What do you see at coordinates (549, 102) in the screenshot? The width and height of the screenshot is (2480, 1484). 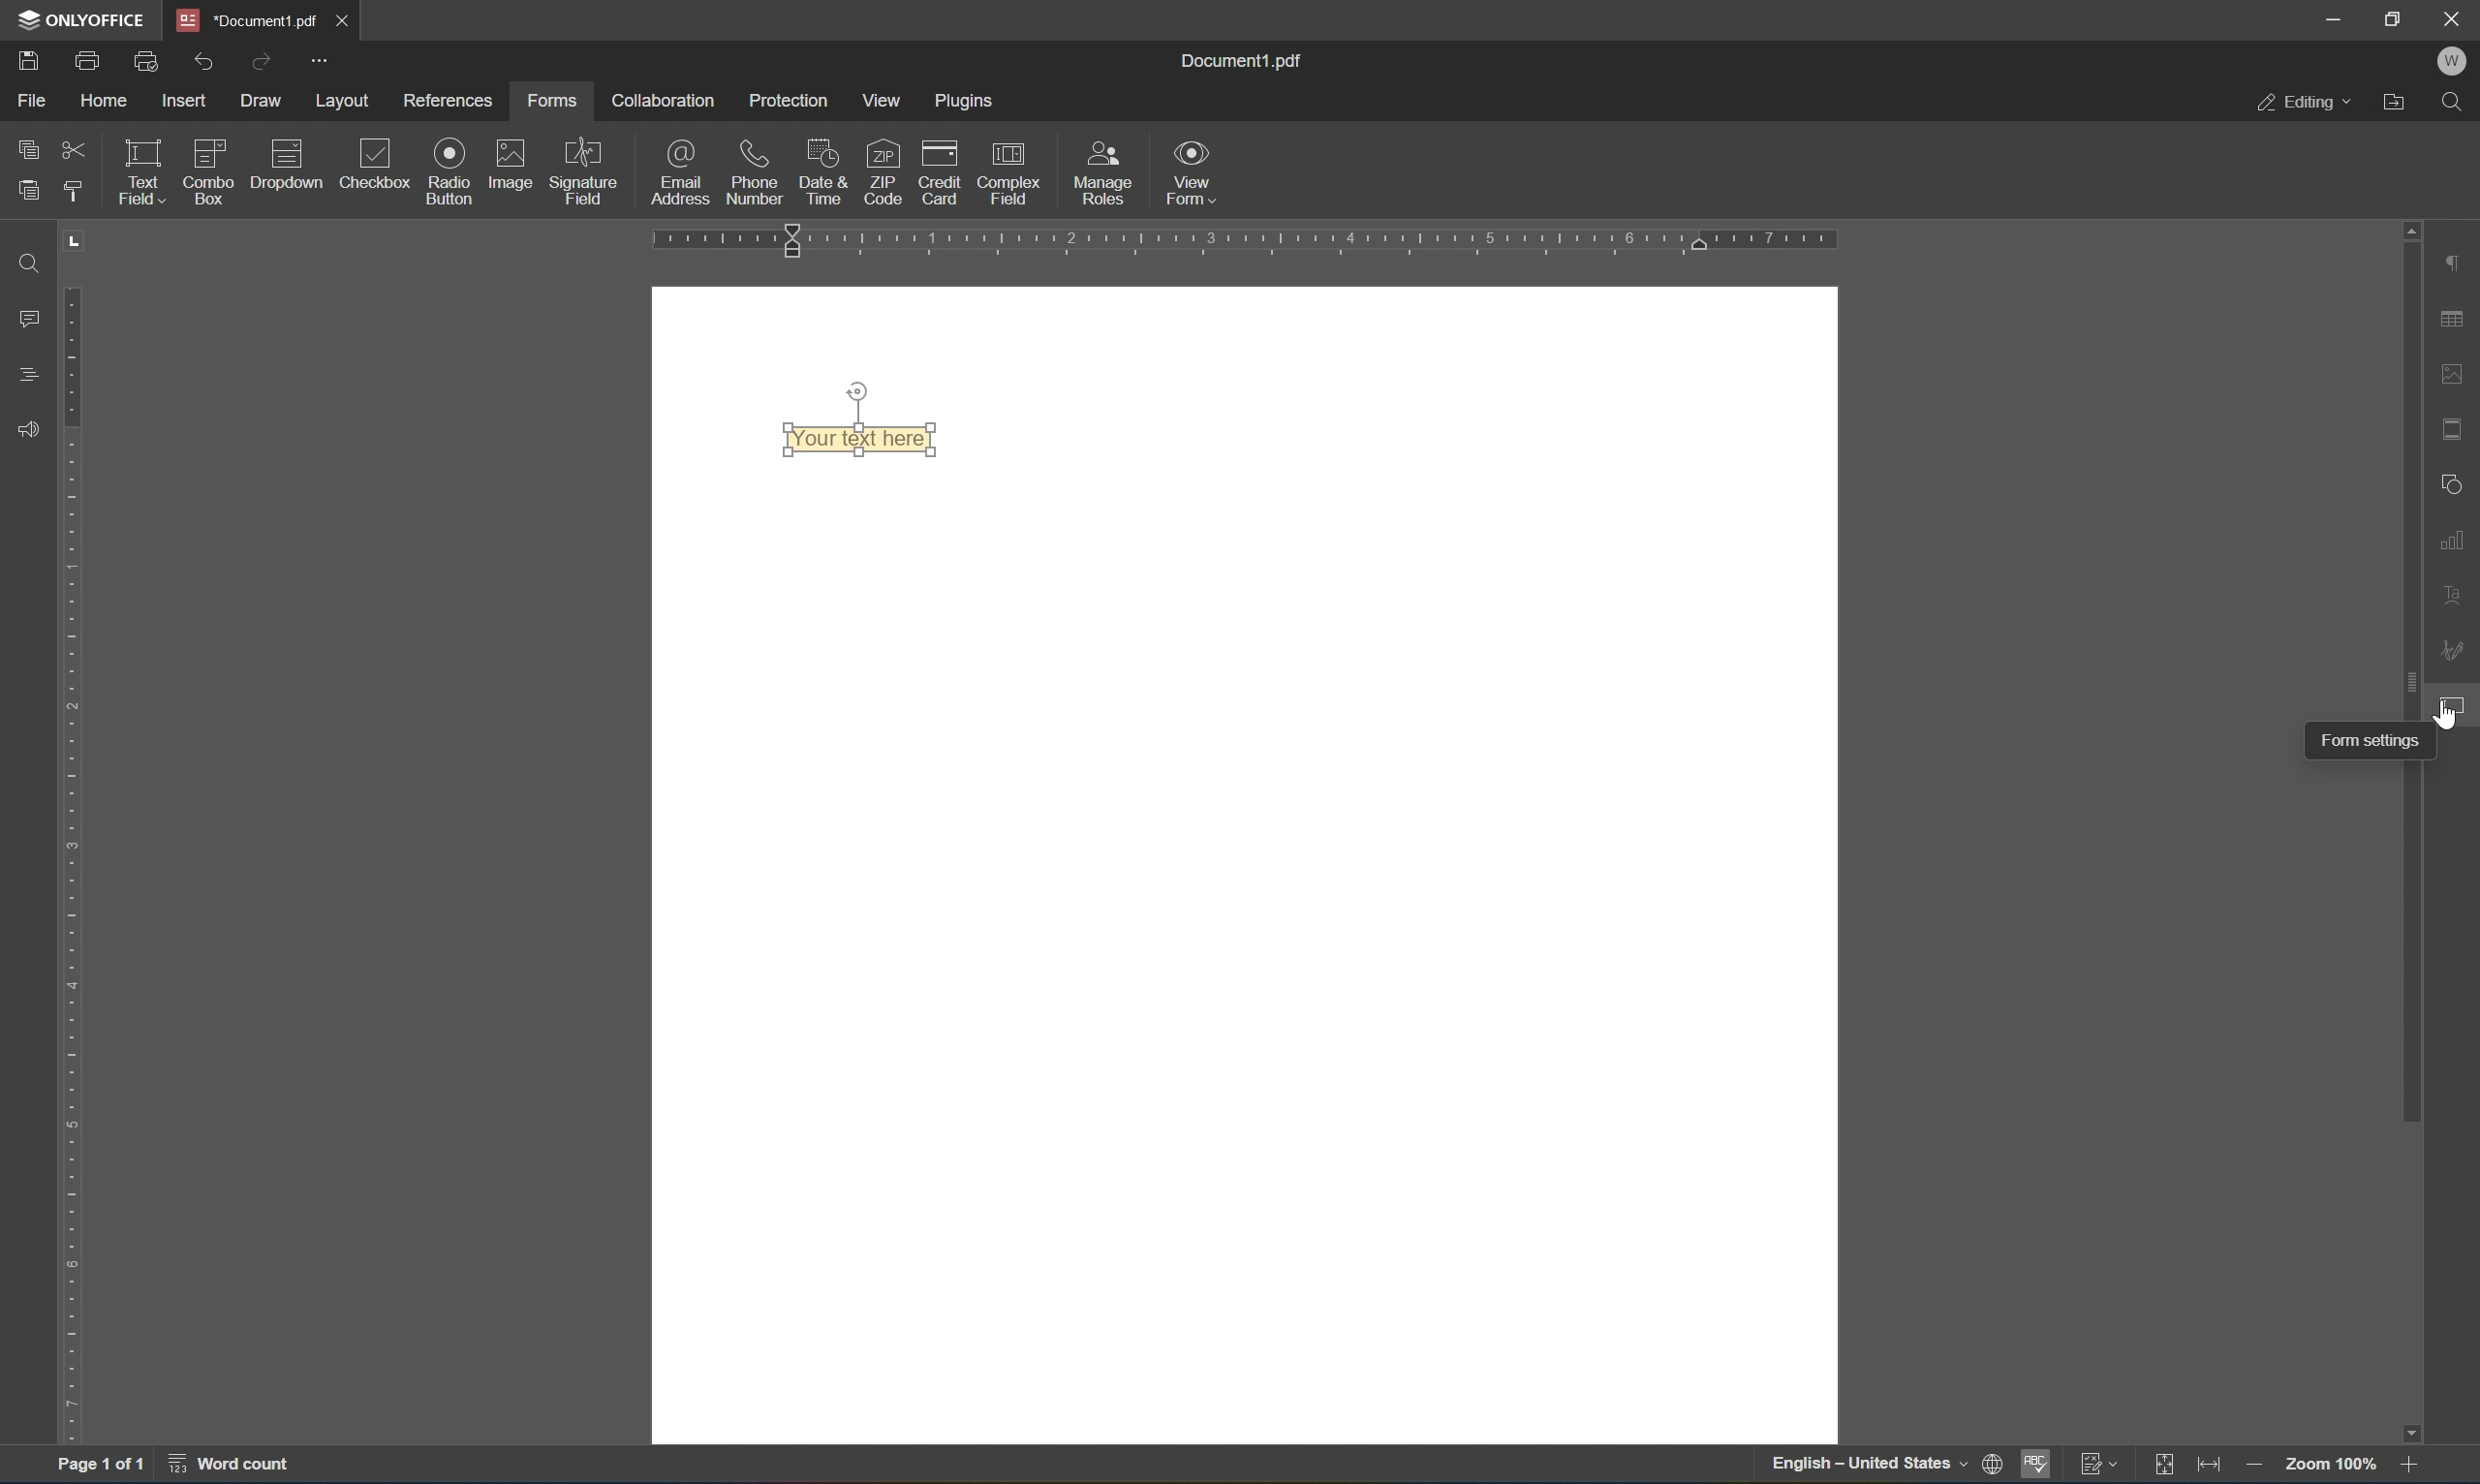 I see `forms` at bounding box center [549, 102].